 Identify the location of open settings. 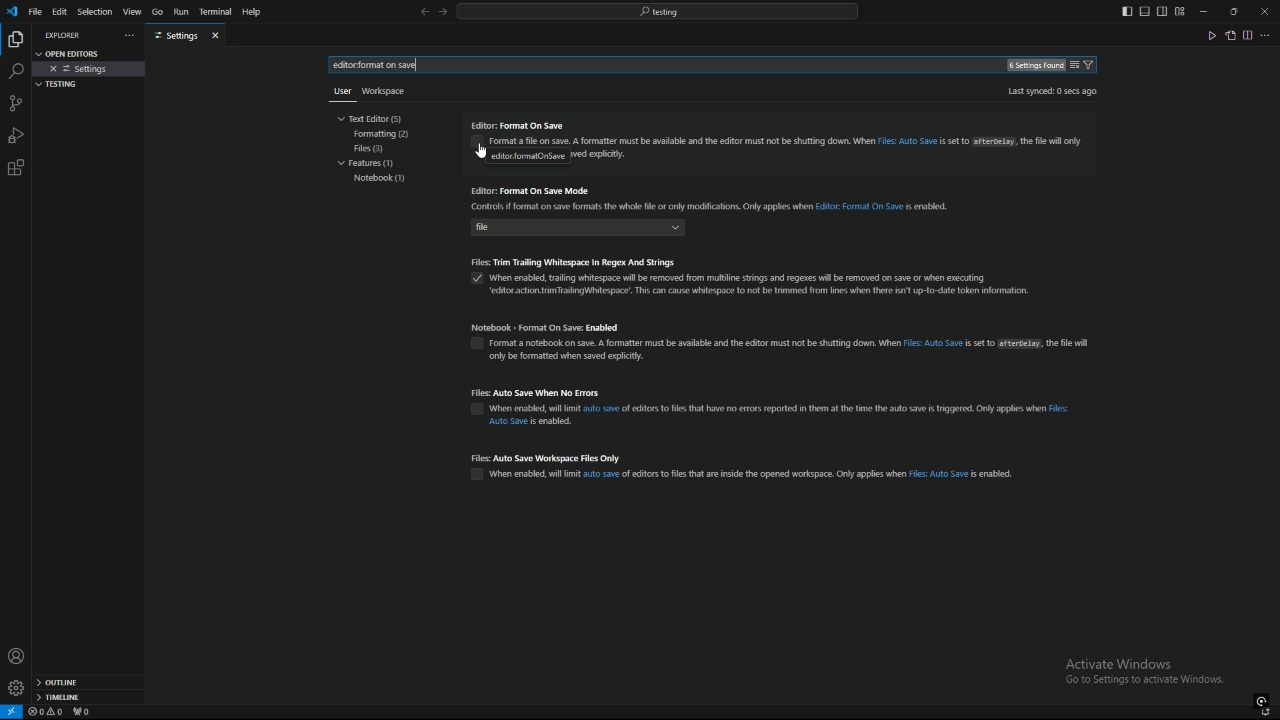
(74, 52).